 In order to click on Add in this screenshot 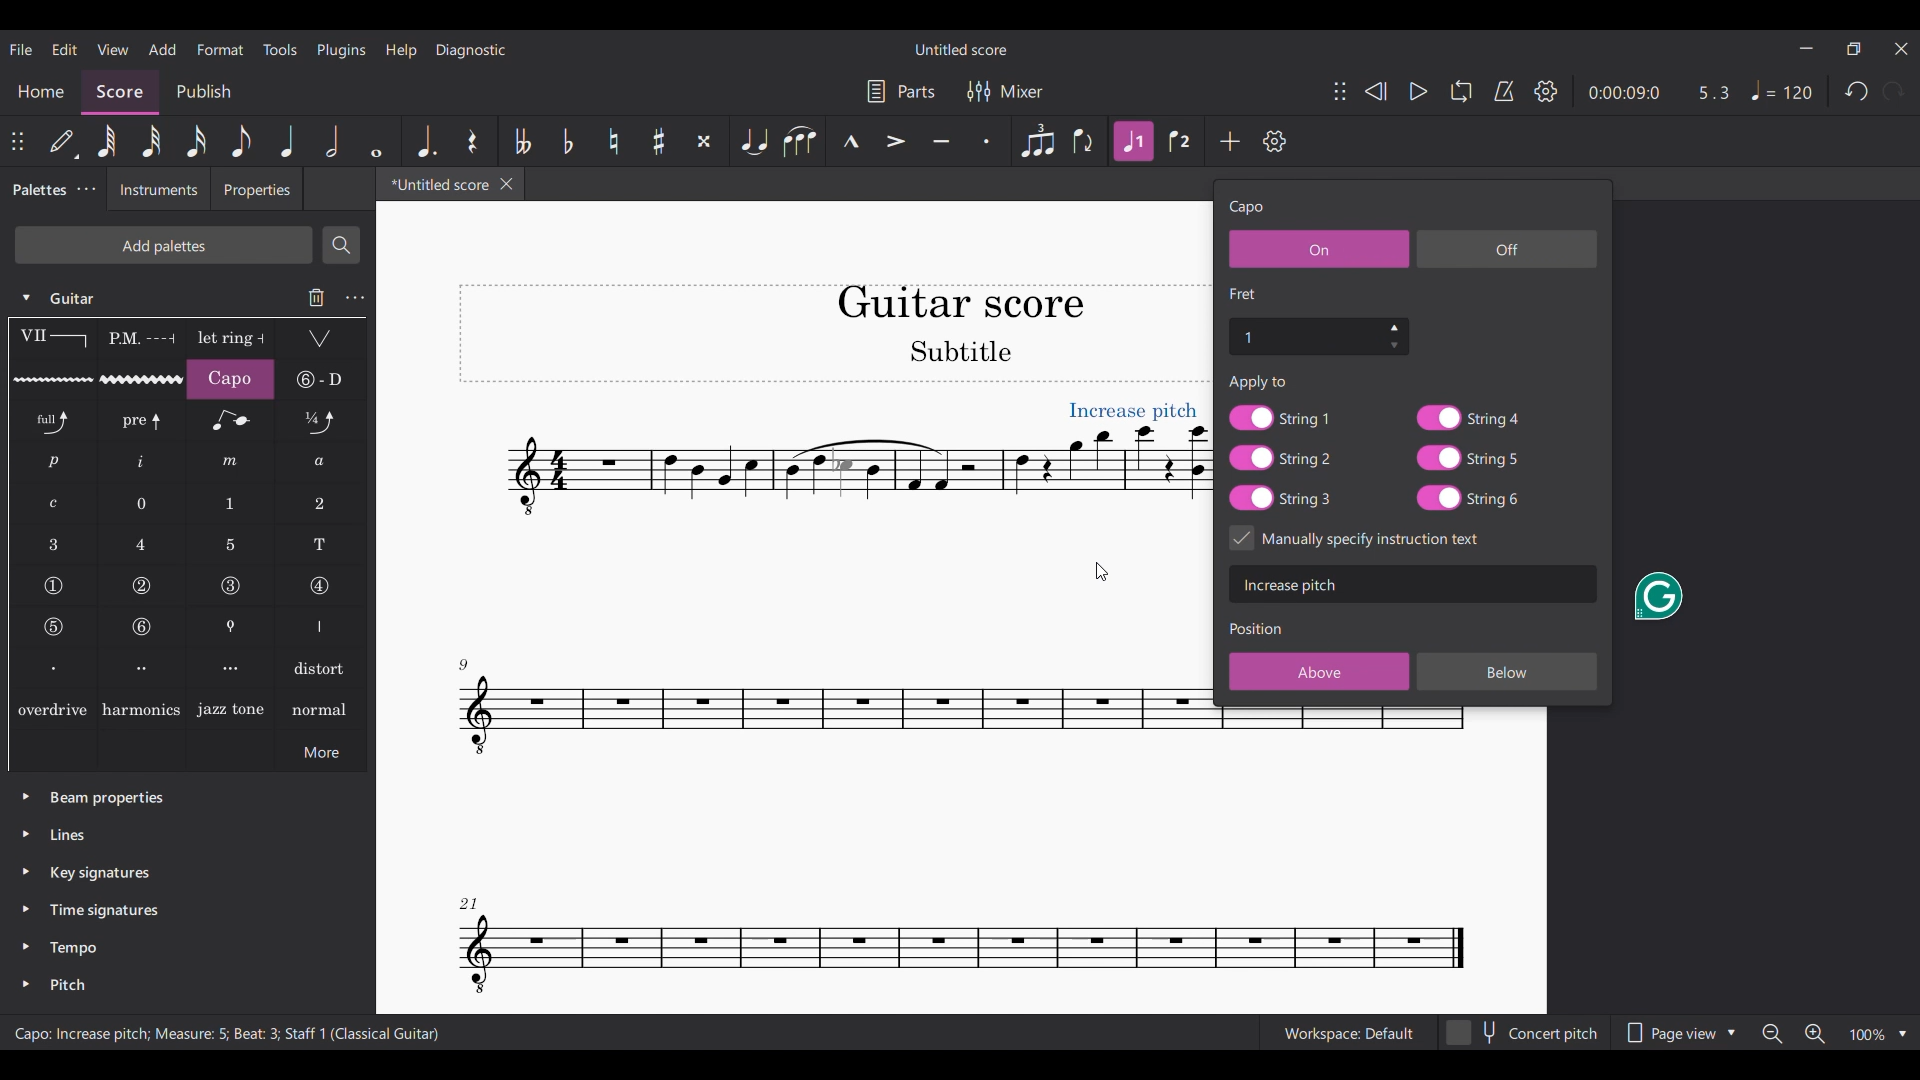, I will do `click(1230, 140)`.